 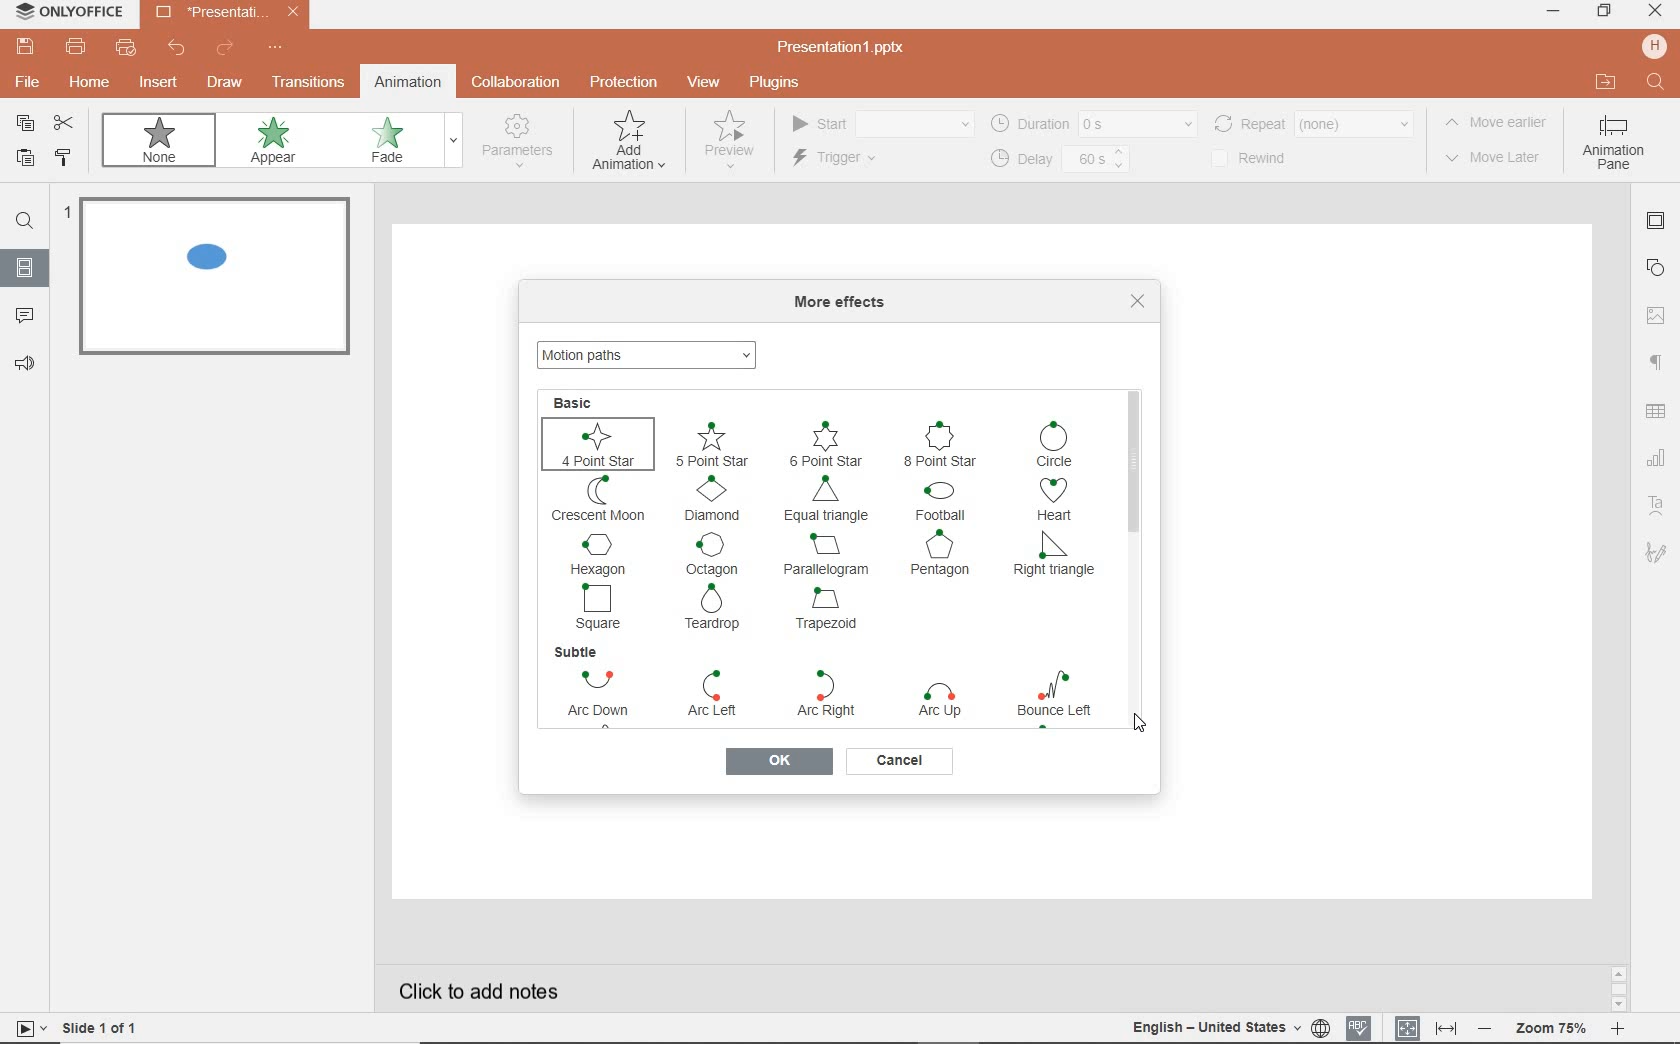 I want to click on COPY STYLE, so click(x=64, y=158).